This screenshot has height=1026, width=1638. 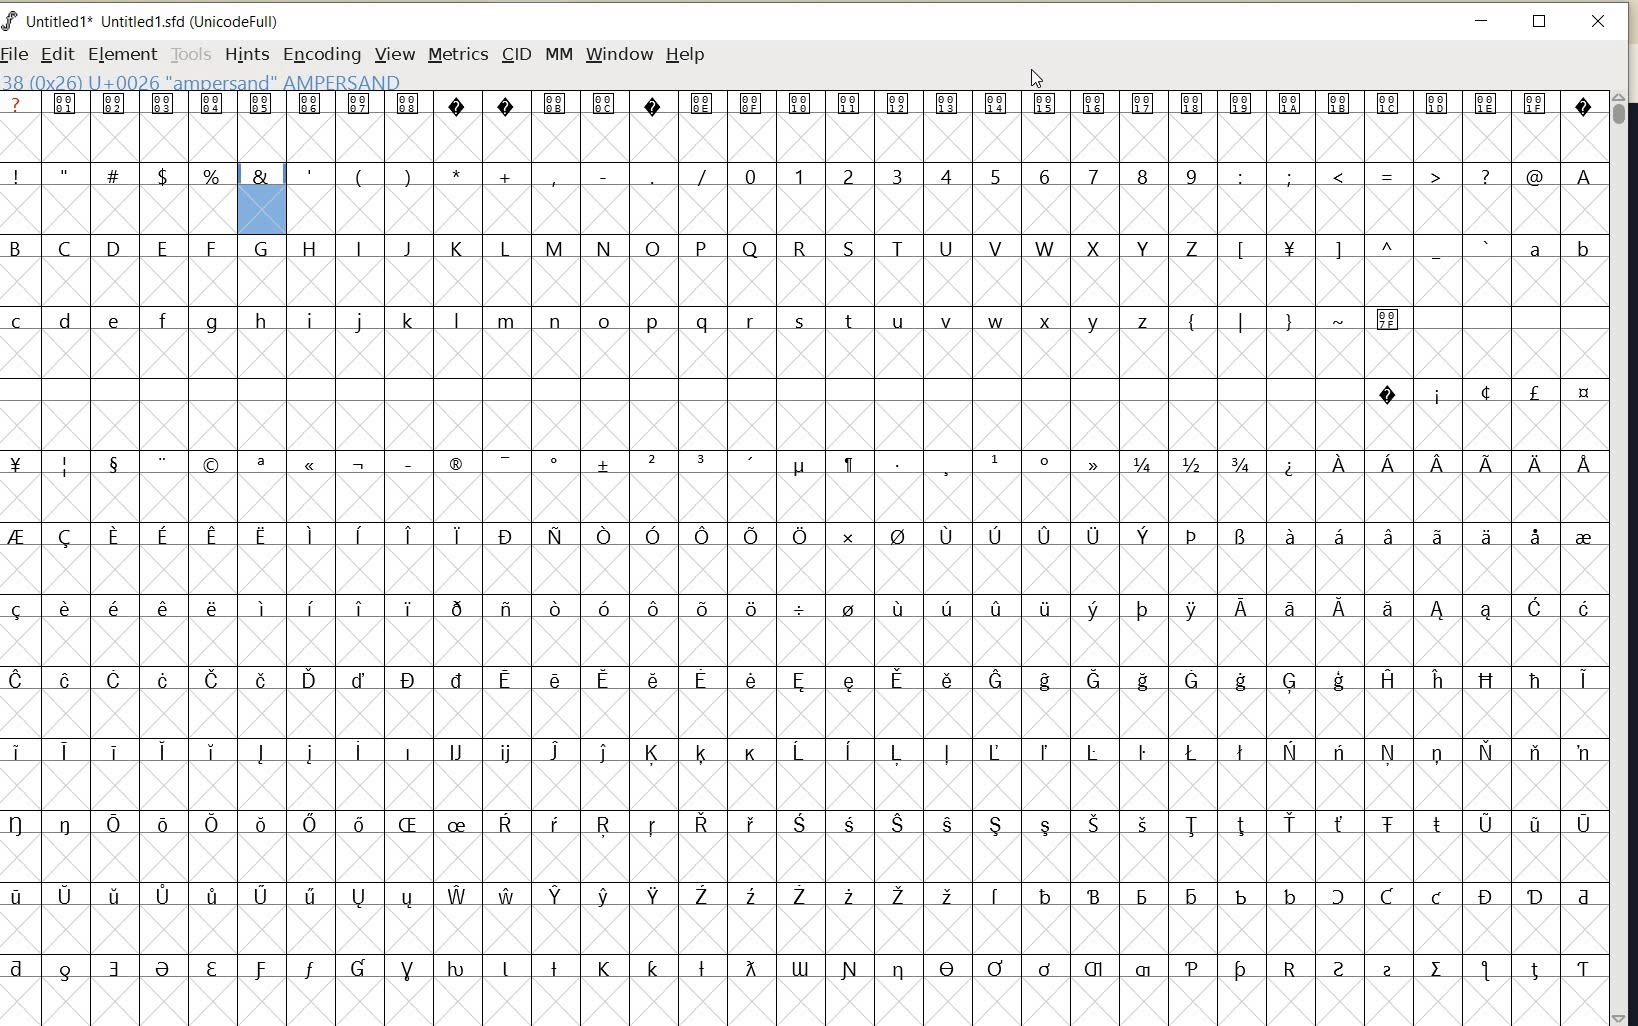 I want to click on VIEW, so click(x=396, y=54).